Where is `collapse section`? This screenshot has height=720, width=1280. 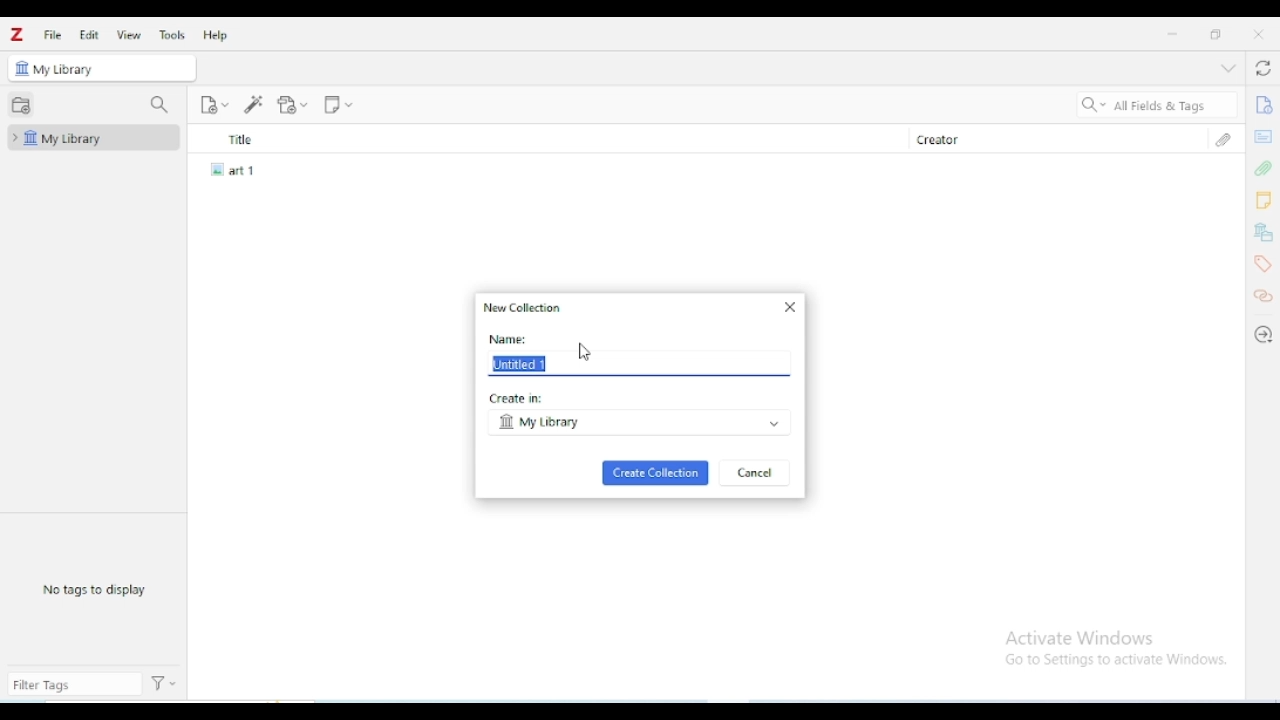
collapse section is located at coordinates (1228, 69).